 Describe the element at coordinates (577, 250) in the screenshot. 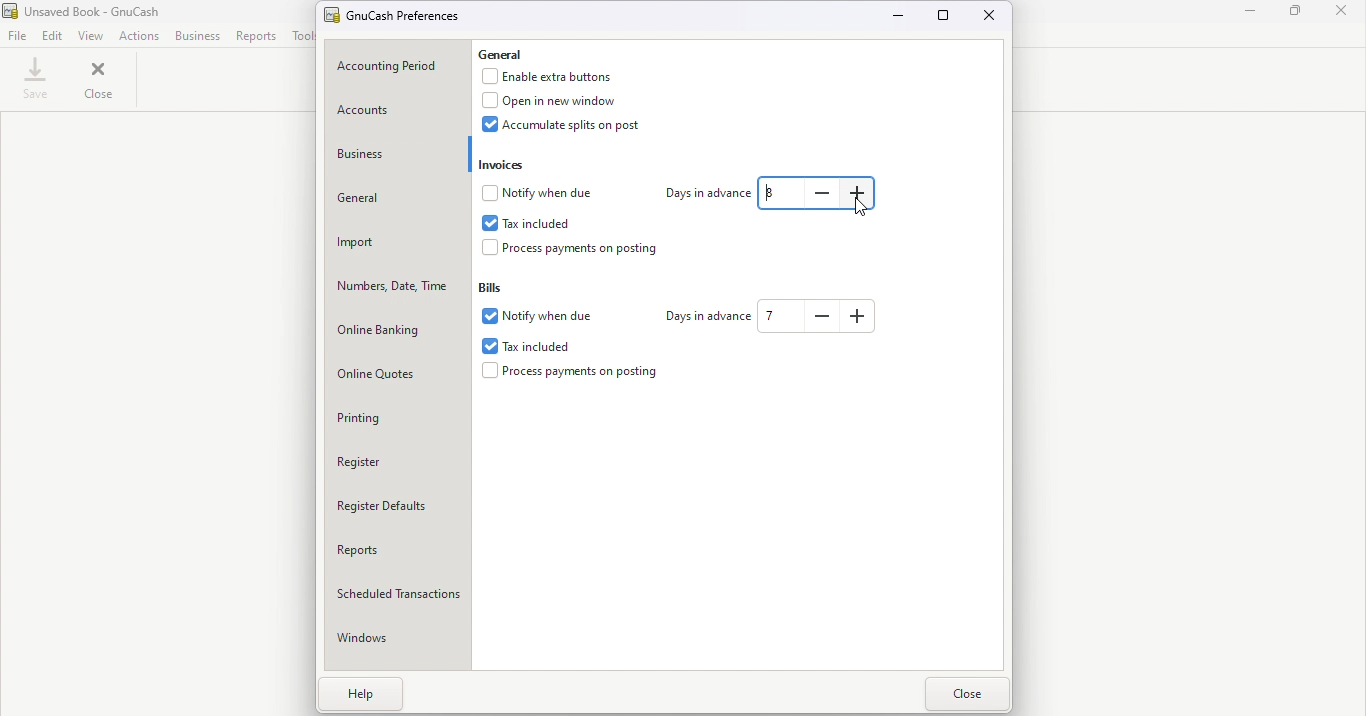

I see `Process payments on postings` at that location.